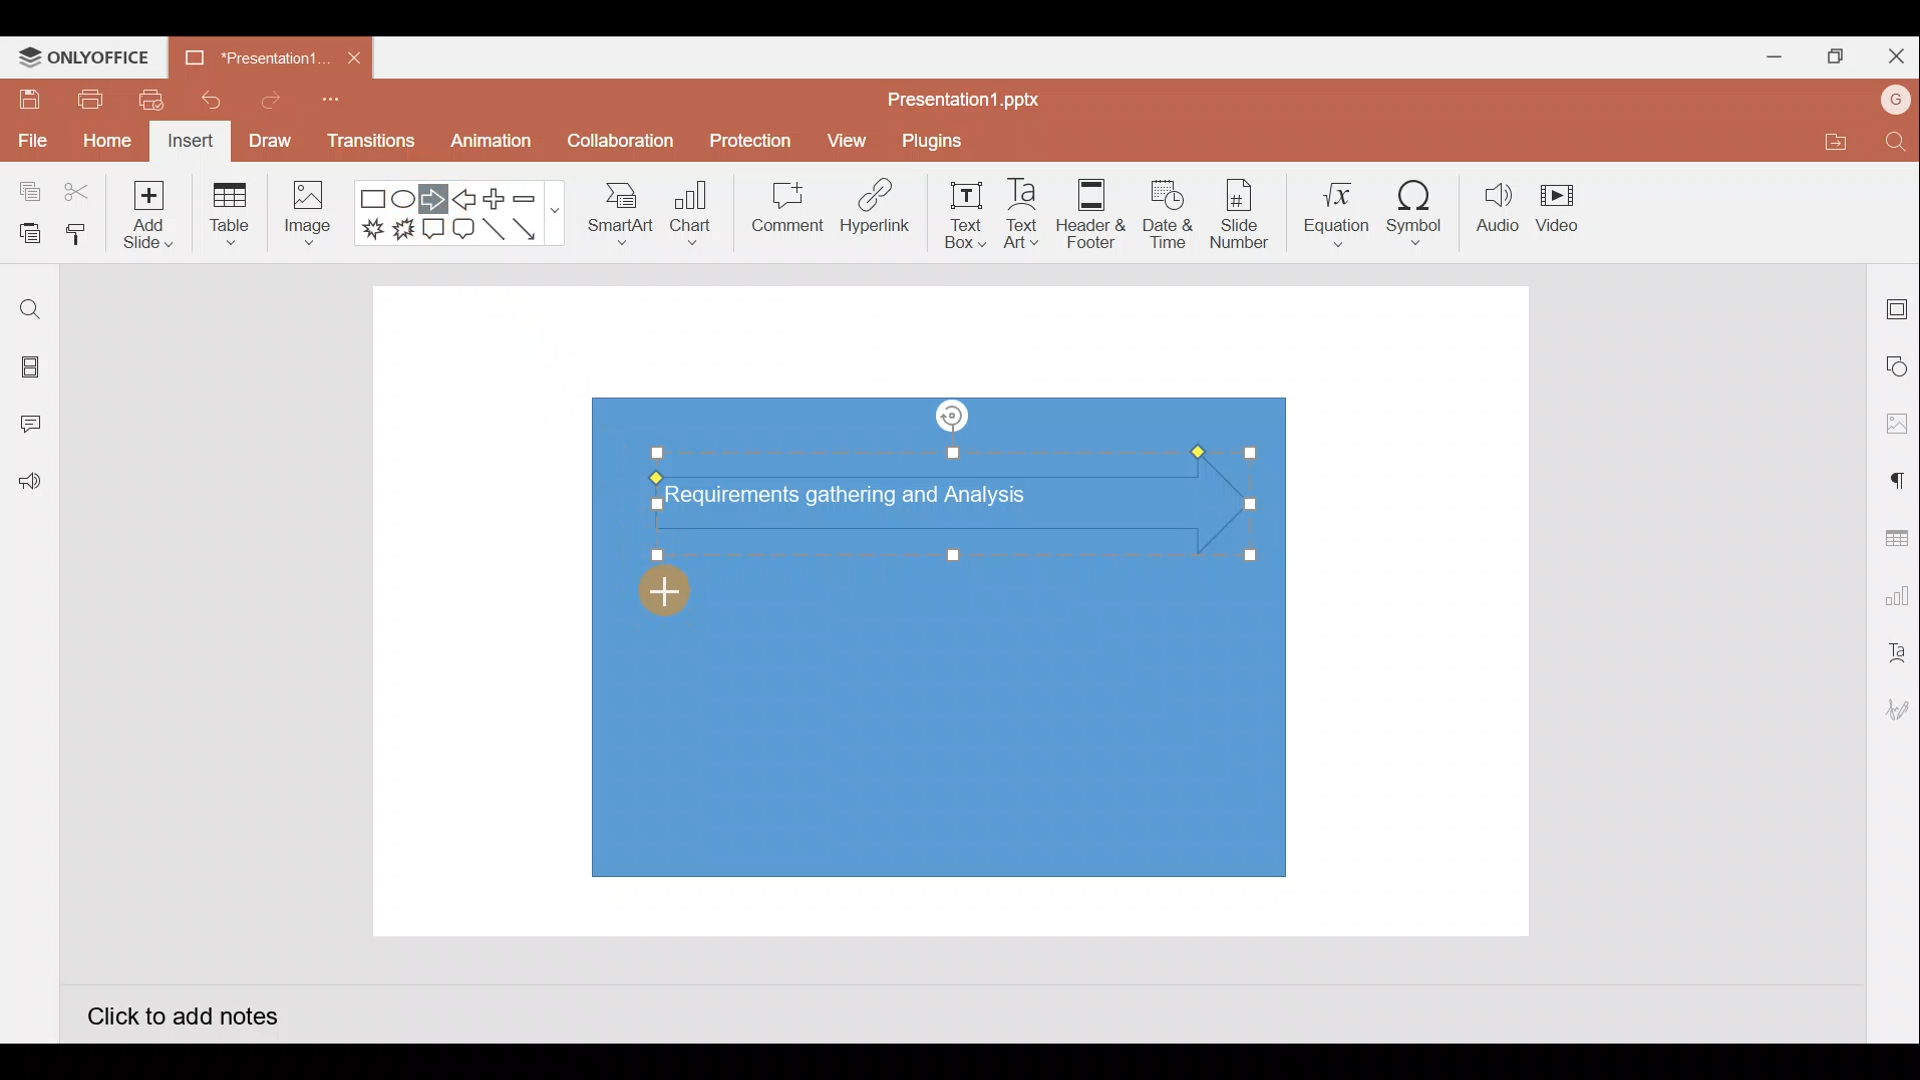 The height and width of the screenshot is (1080, 1920). What do you see at coordinates (870, 209) in the screenshot?
I see `Hyperlink` at bounding box center [870, 209].